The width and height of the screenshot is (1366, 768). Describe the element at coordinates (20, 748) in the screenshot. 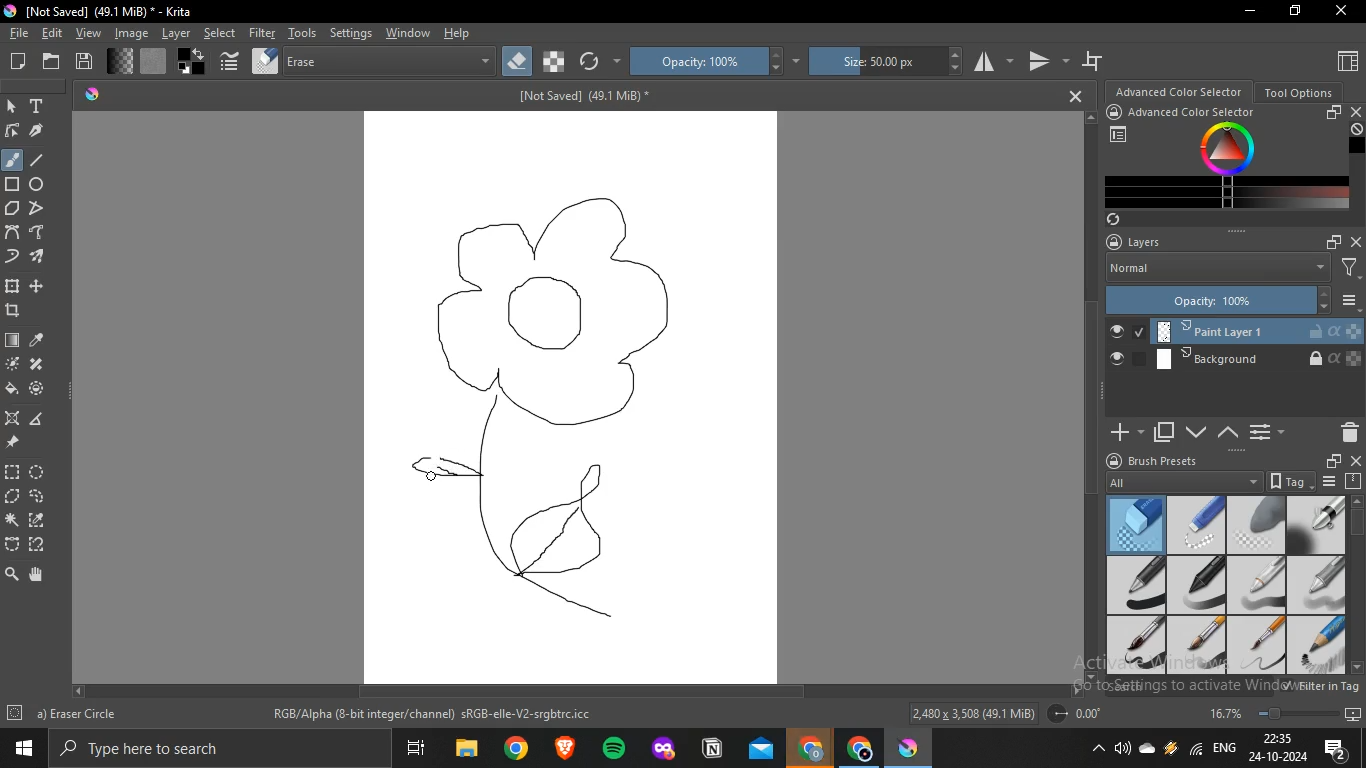

I see `Windows` at that location.